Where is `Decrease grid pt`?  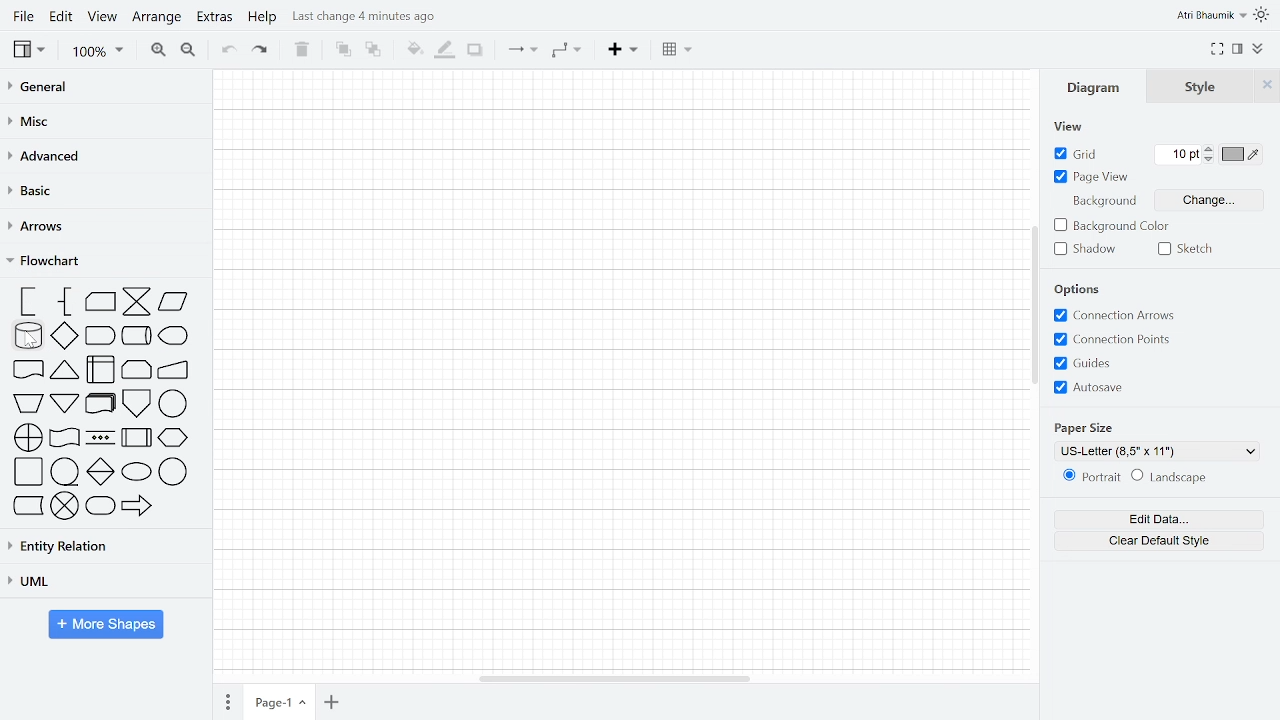
Decrease grid pt is located at coordinates (1211, 160).